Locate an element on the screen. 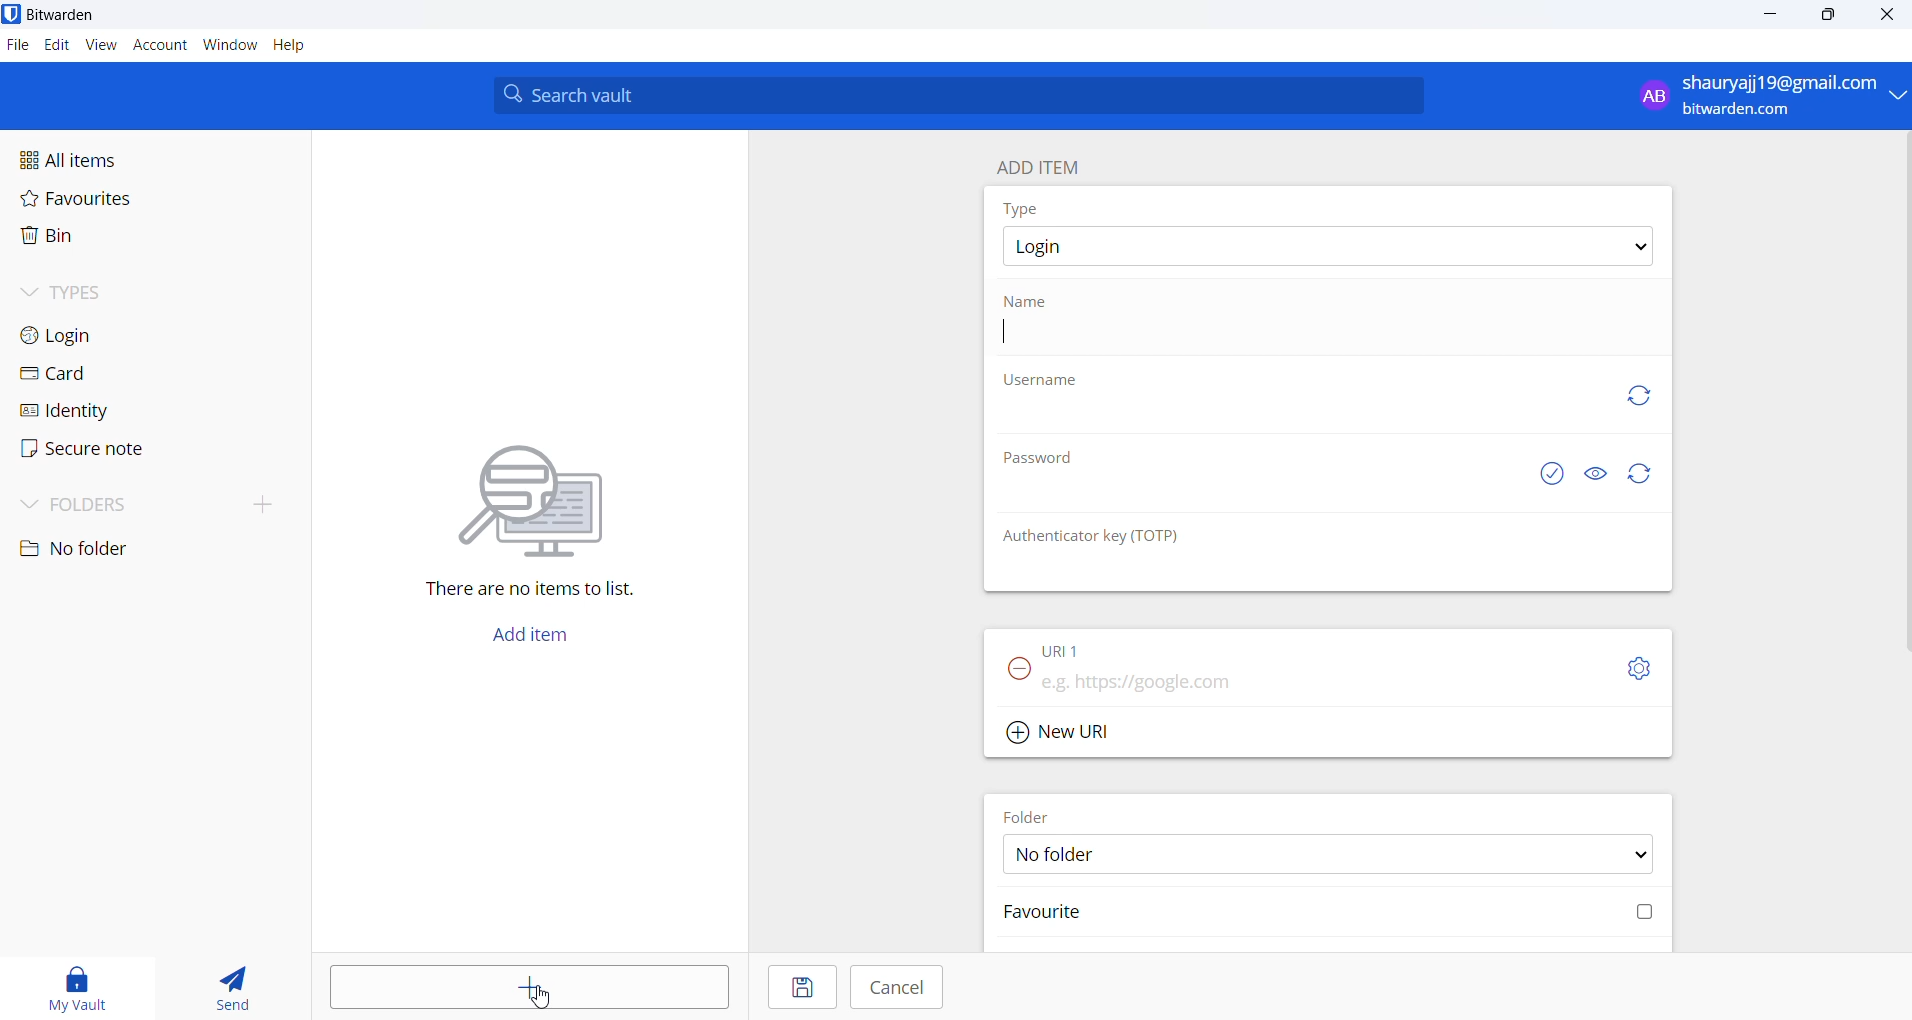 Image resolution: width=1912 pixels, height=1020 pixels. type is located at coordinates (1026, 210).